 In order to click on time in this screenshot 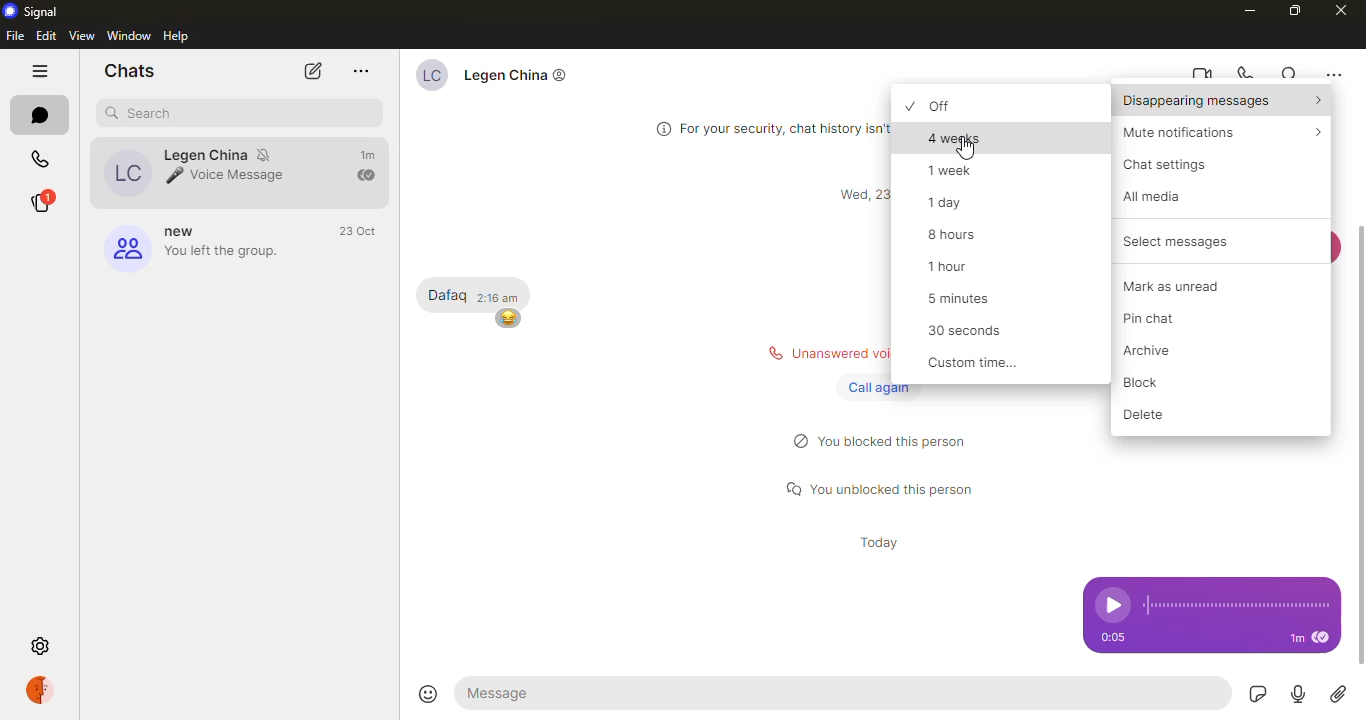, I will do `click(358, 231)`.